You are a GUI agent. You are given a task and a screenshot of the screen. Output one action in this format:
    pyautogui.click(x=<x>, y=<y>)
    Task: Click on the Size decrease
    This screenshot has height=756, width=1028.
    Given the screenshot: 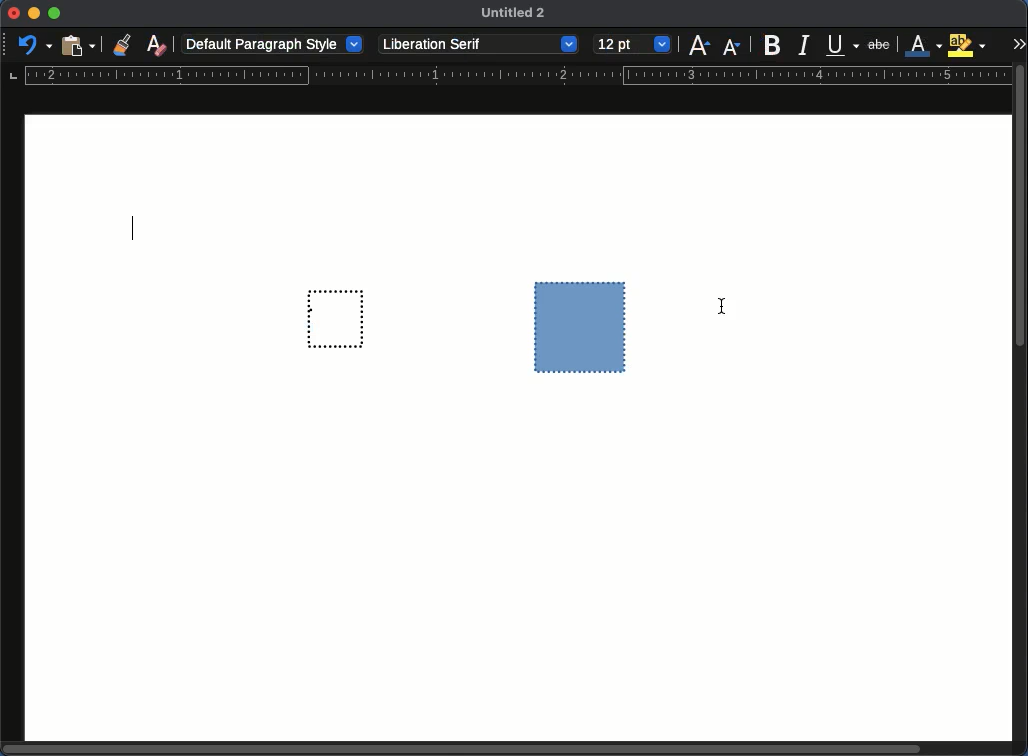 What is the action you would take?
    pyautogui.click(x=734, y=45)
    